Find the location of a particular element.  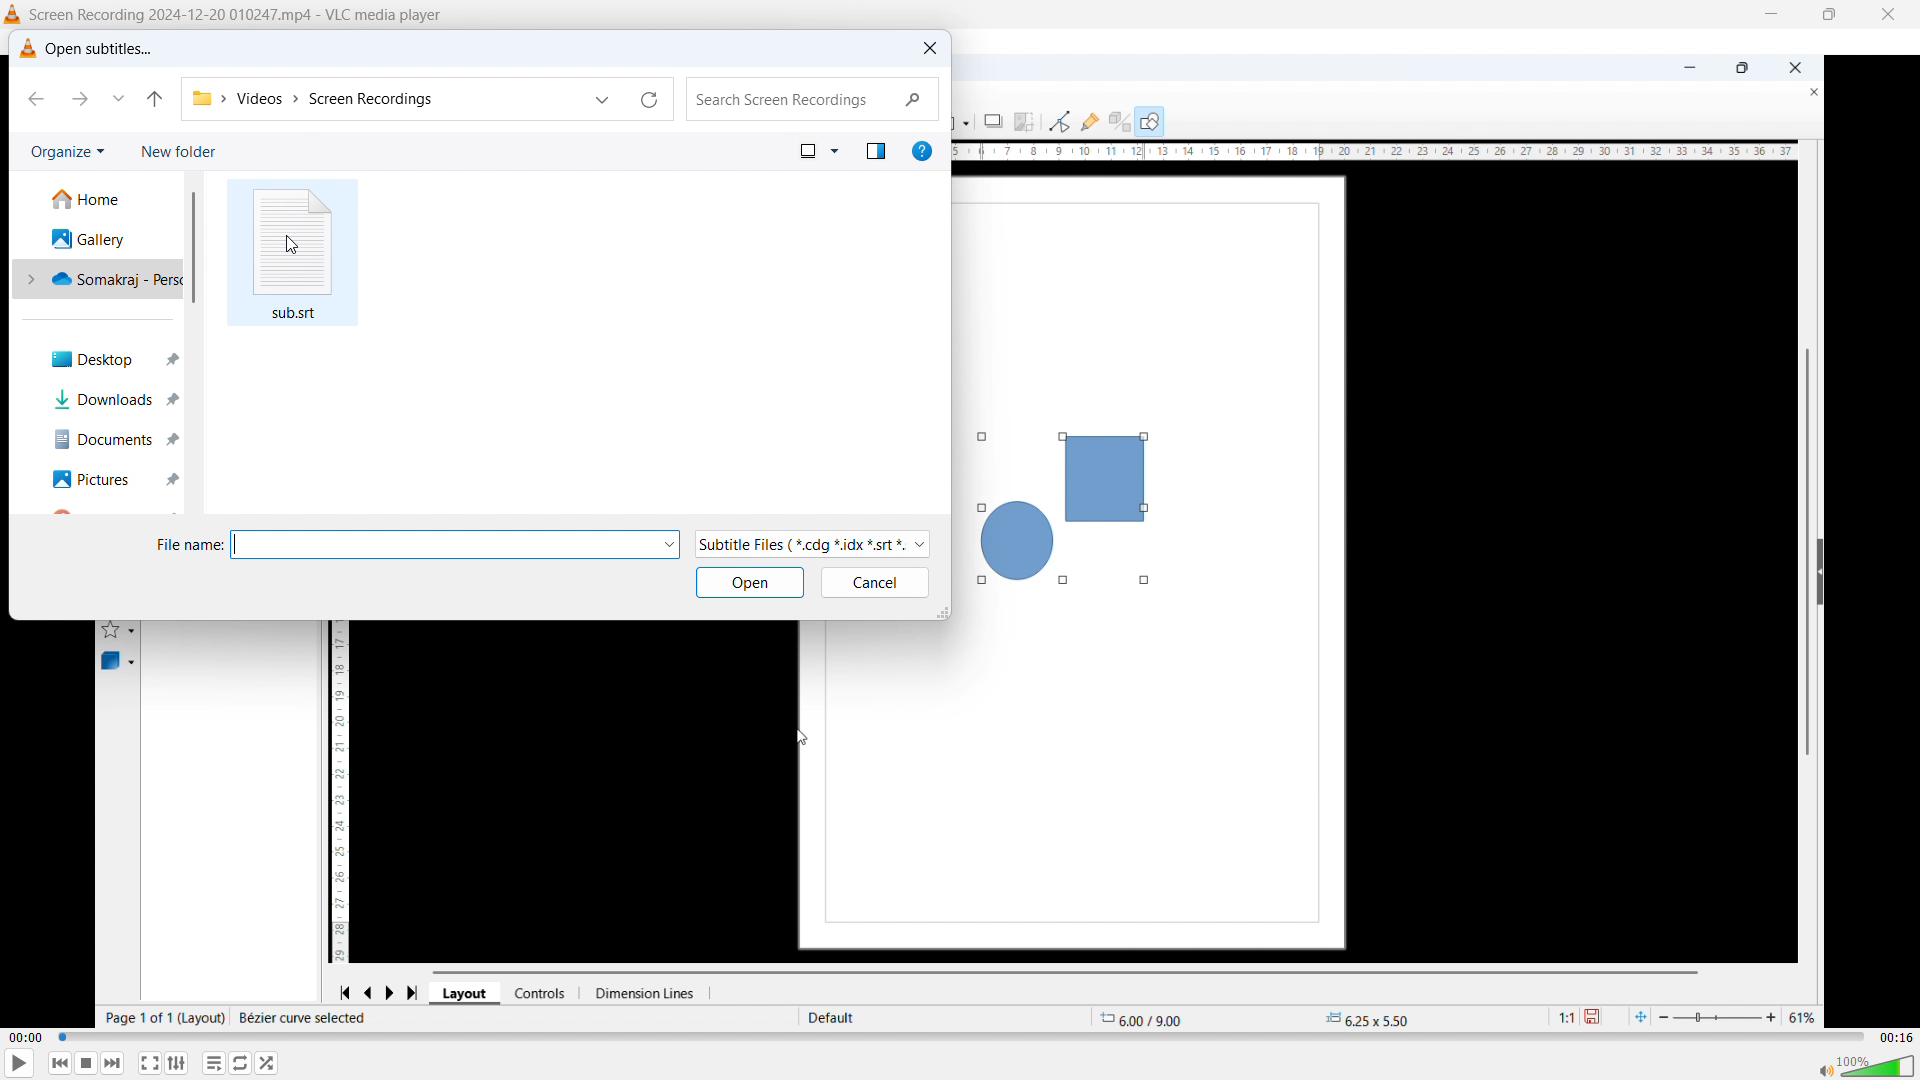

Subtitled files is located at coordinates (812, 545).